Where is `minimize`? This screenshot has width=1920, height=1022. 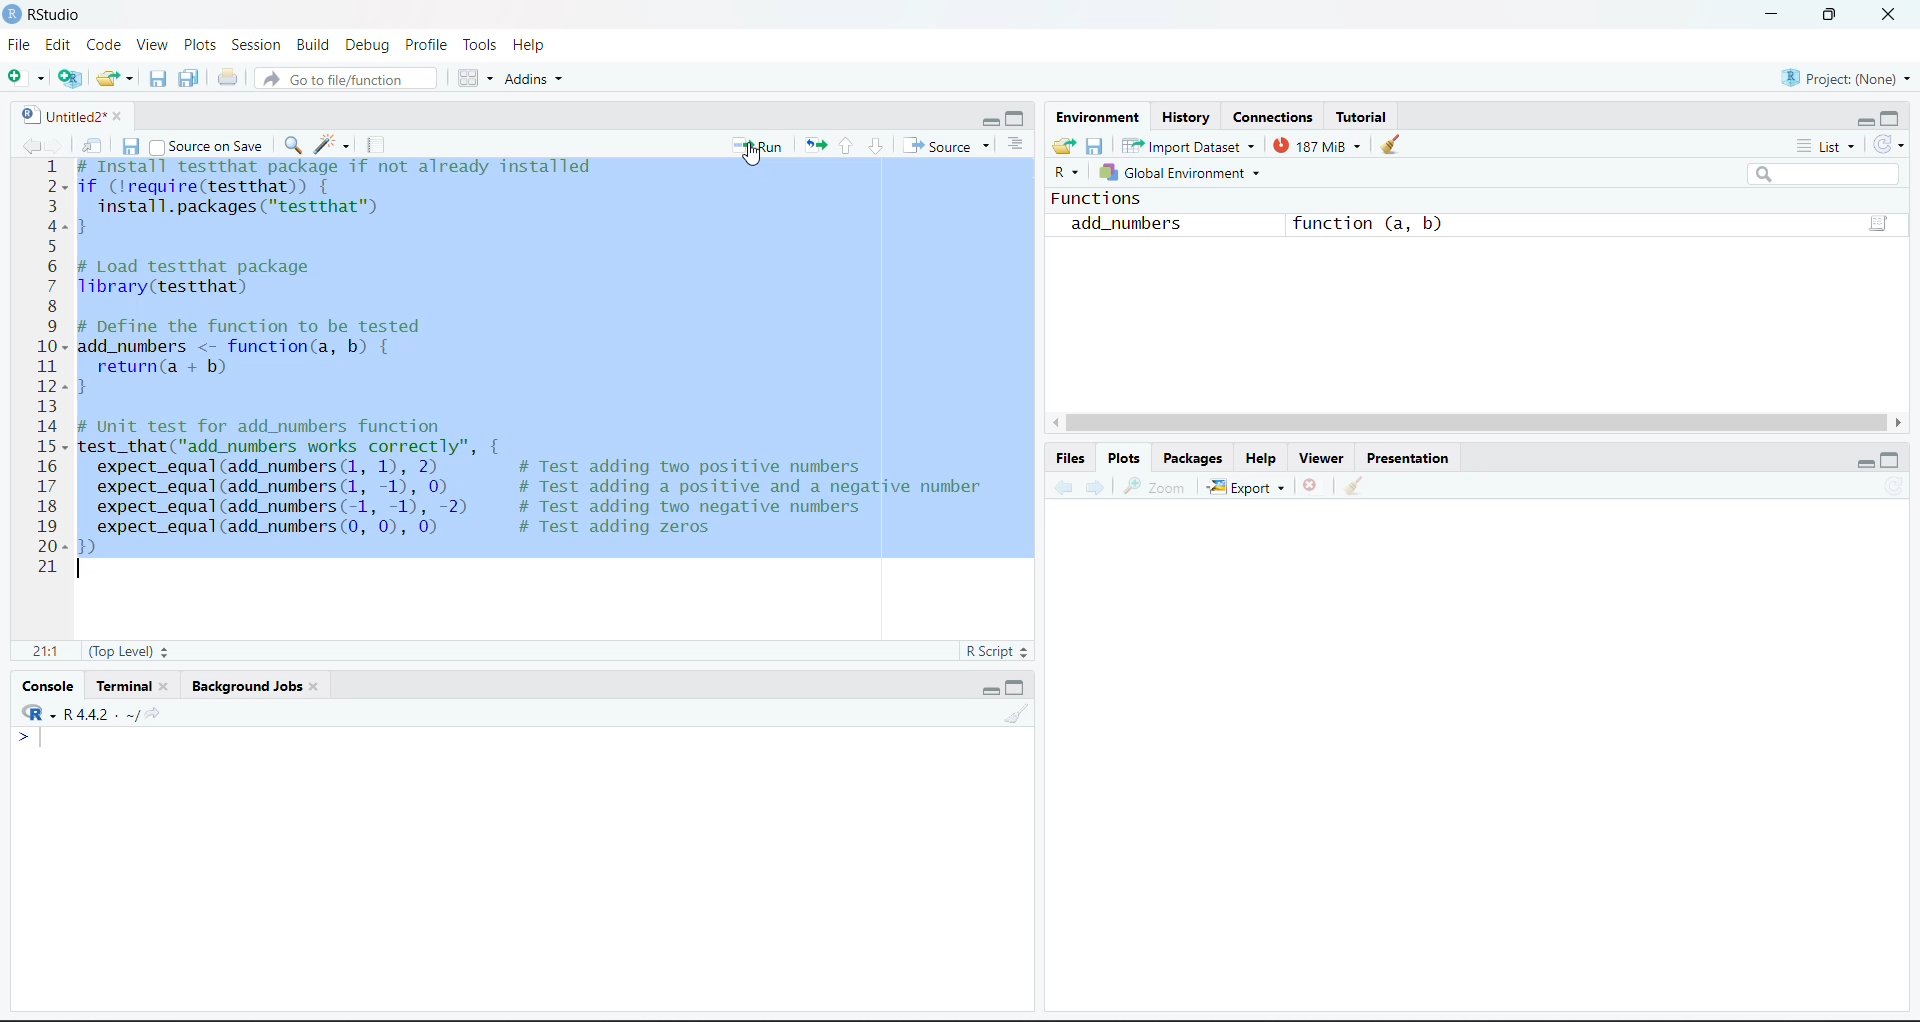
minimize is located at coordinates (1867, 461).